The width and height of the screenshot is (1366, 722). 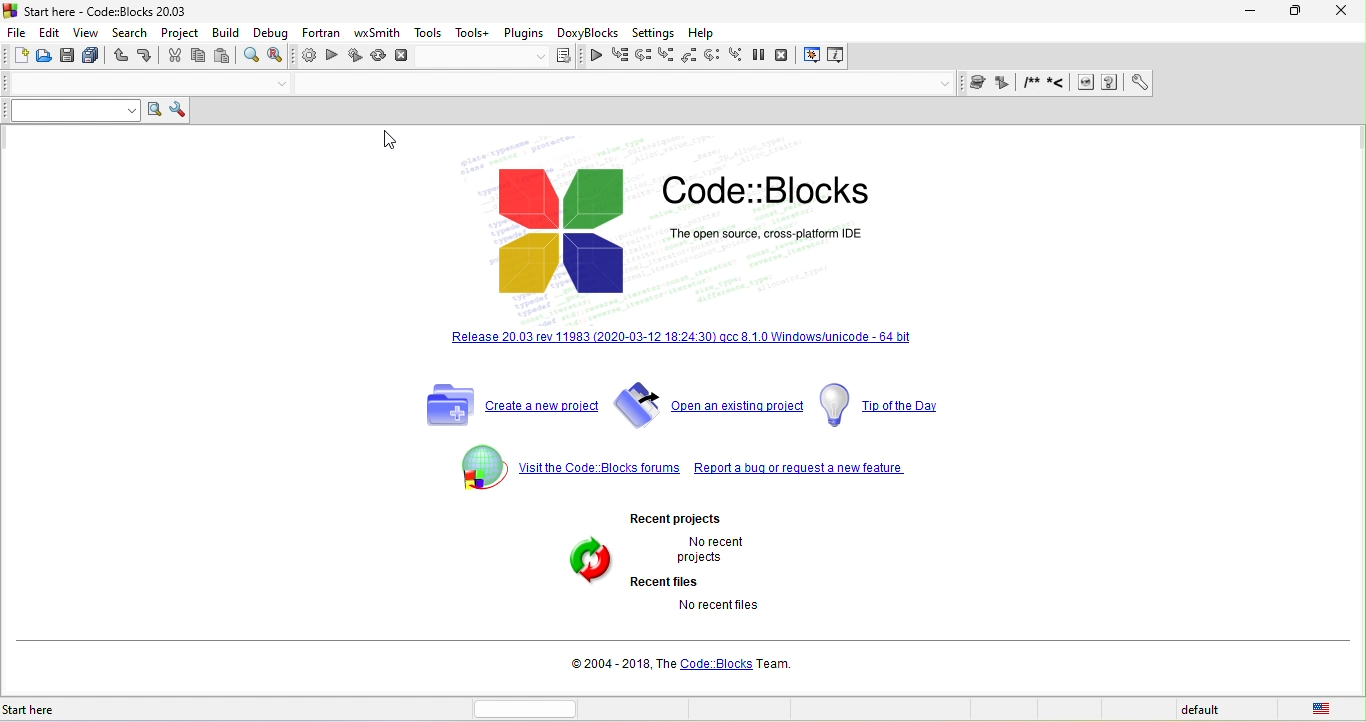 What do you see at coordinates (1288, 14) in the screenshot?
I see `maximize` at bounding box center [1288, 14].